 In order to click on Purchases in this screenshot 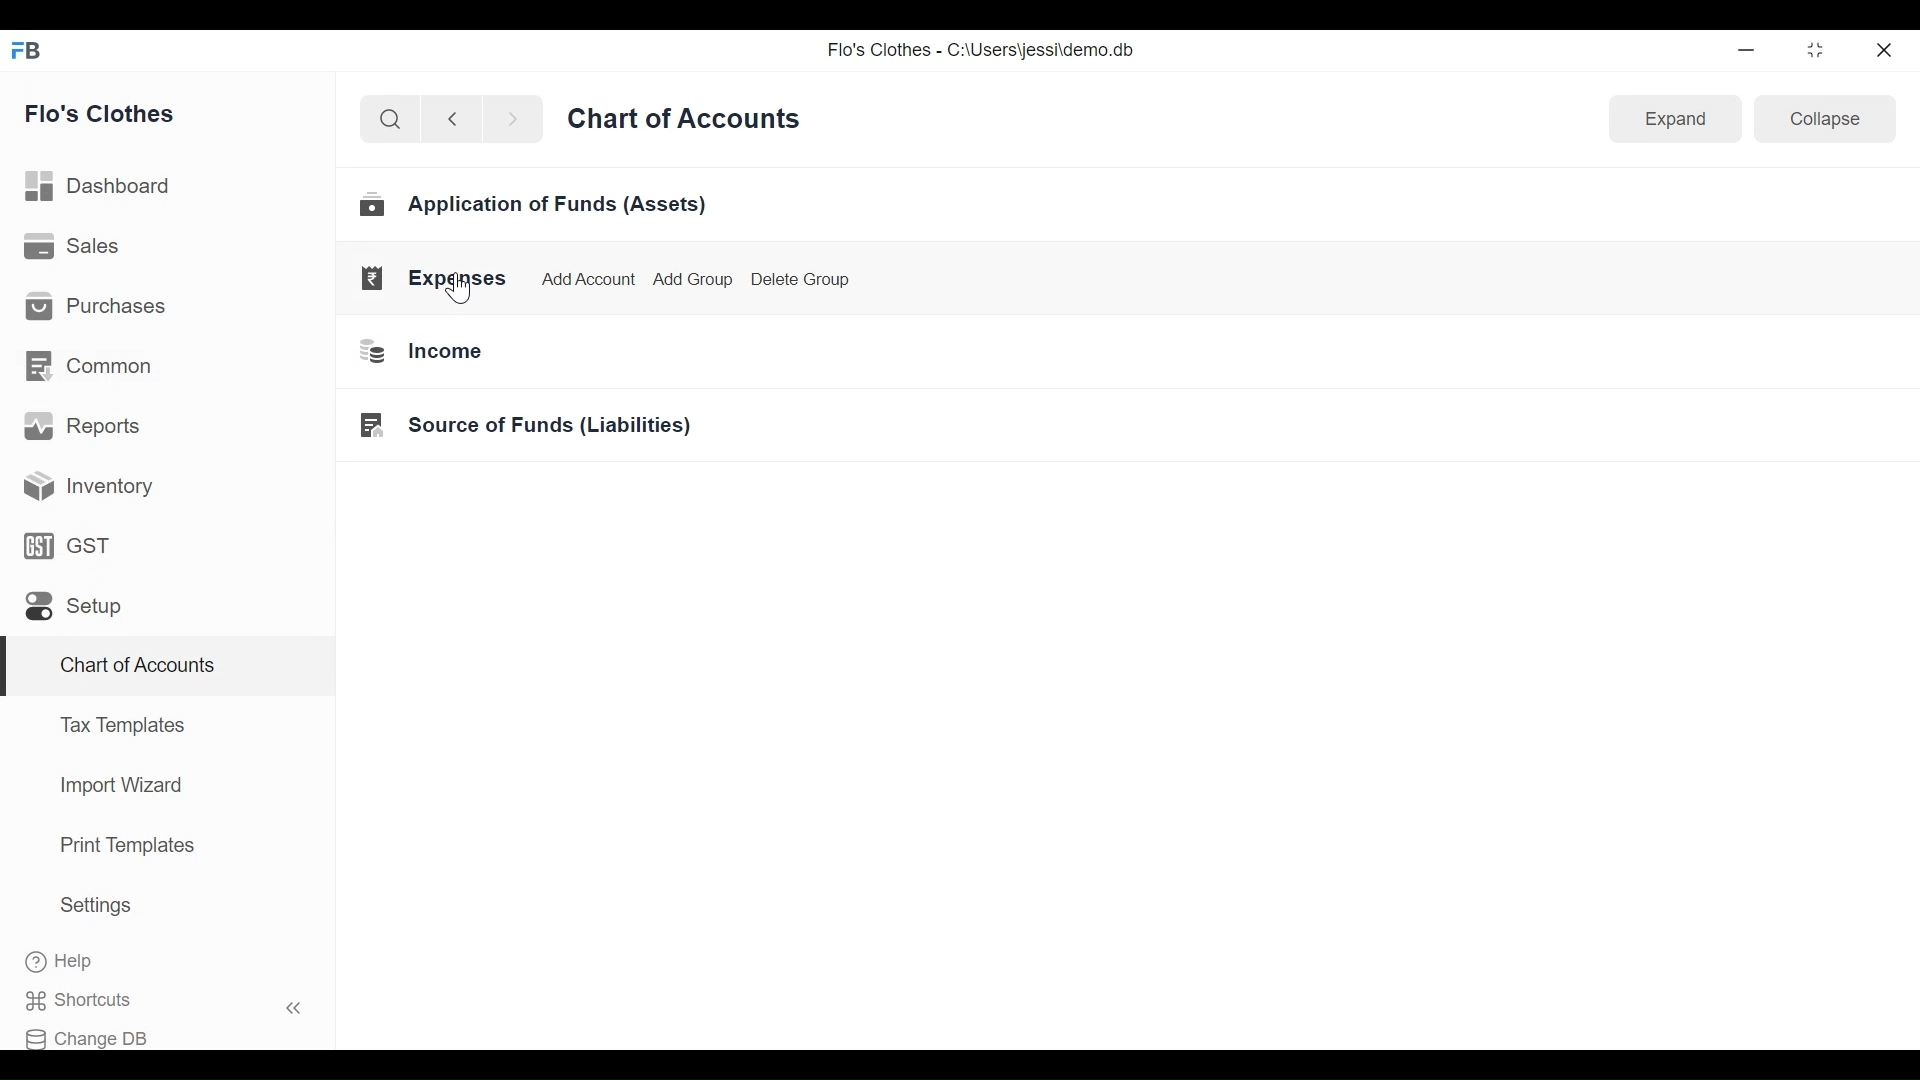, I will do `click(102, 309)`.